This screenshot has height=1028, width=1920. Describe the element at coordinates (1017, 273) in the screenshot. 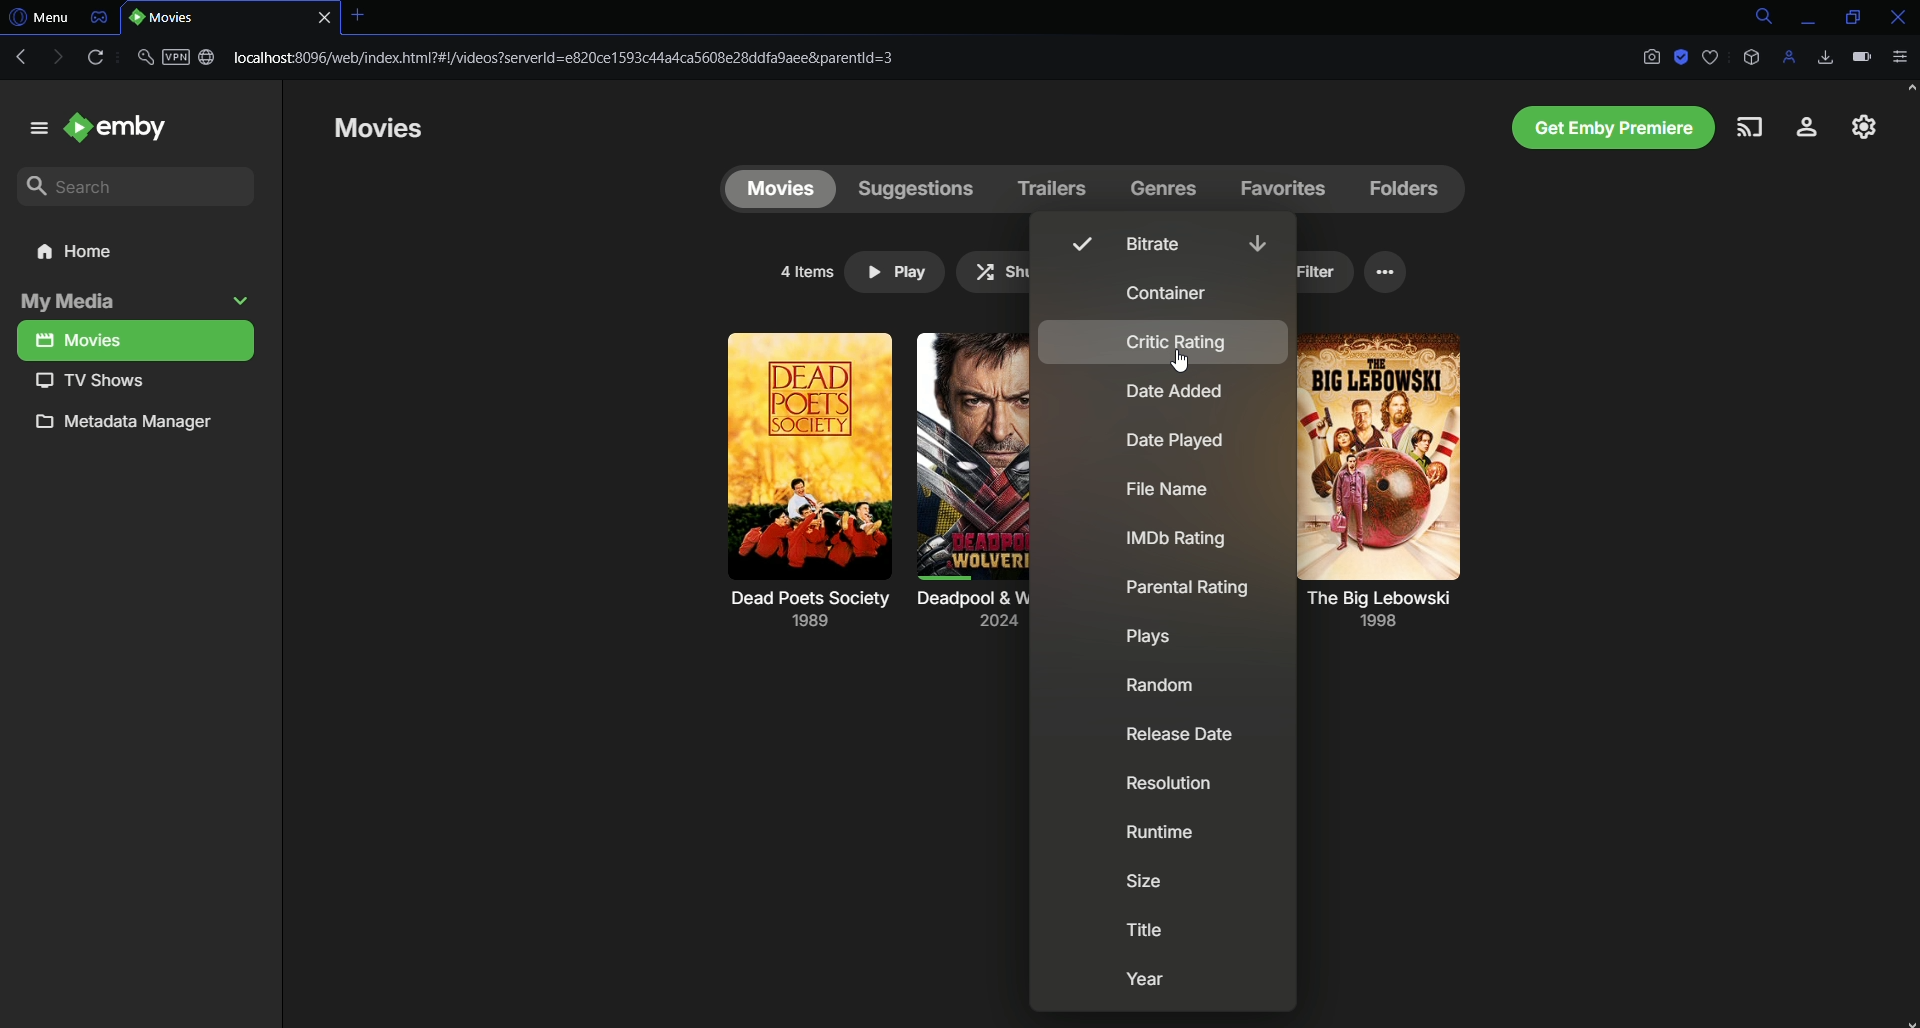

I see `Shuffle` at that location.